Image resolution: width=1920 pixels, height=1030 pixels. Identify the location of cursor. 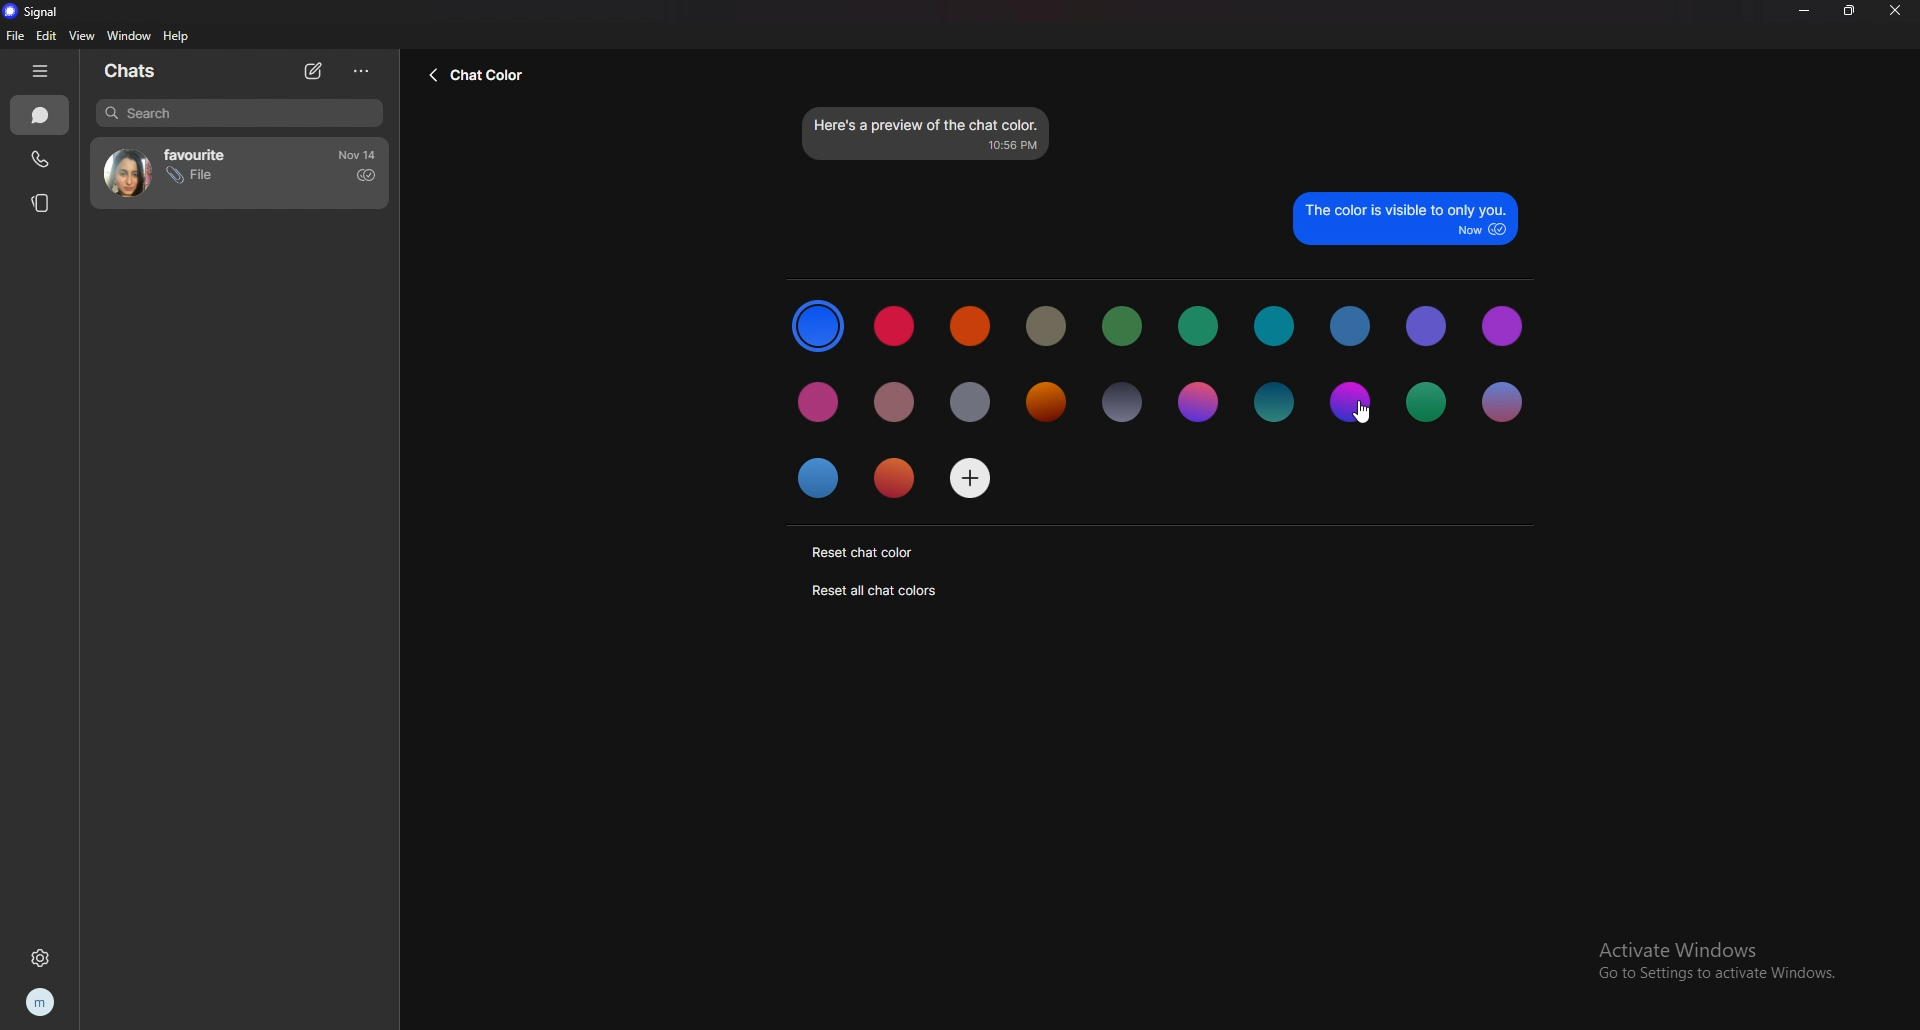
(1359, 414).